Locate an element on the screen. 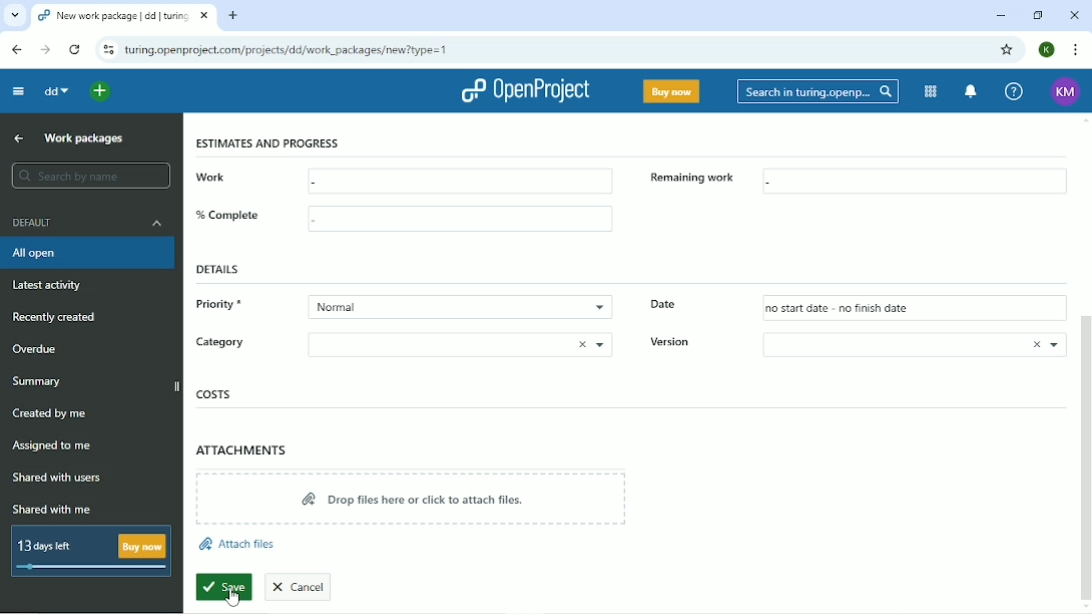 This screenshot has width=1092, height=614. Open quick add menu is located at coordinates (108, 90).